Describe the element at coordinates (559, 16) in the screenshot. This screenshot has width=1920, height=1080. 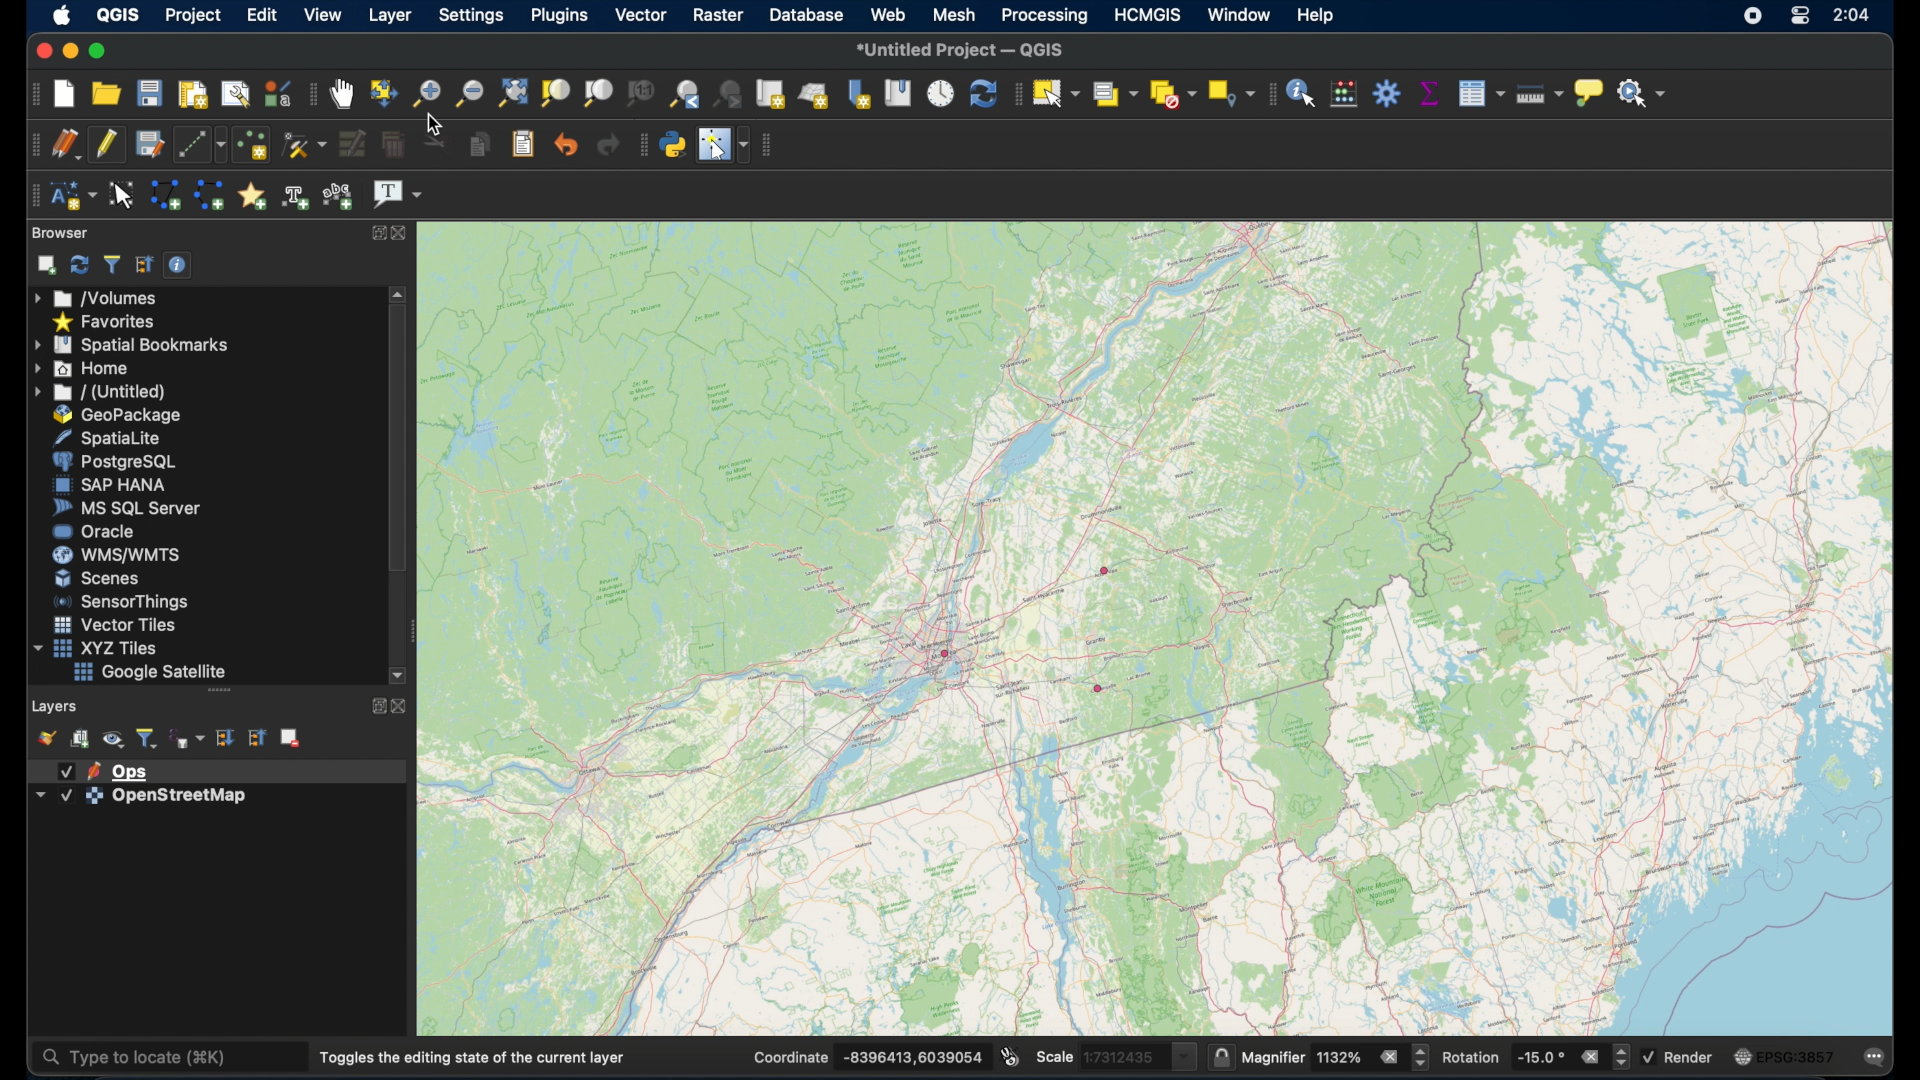
I see `plugins` at that location.